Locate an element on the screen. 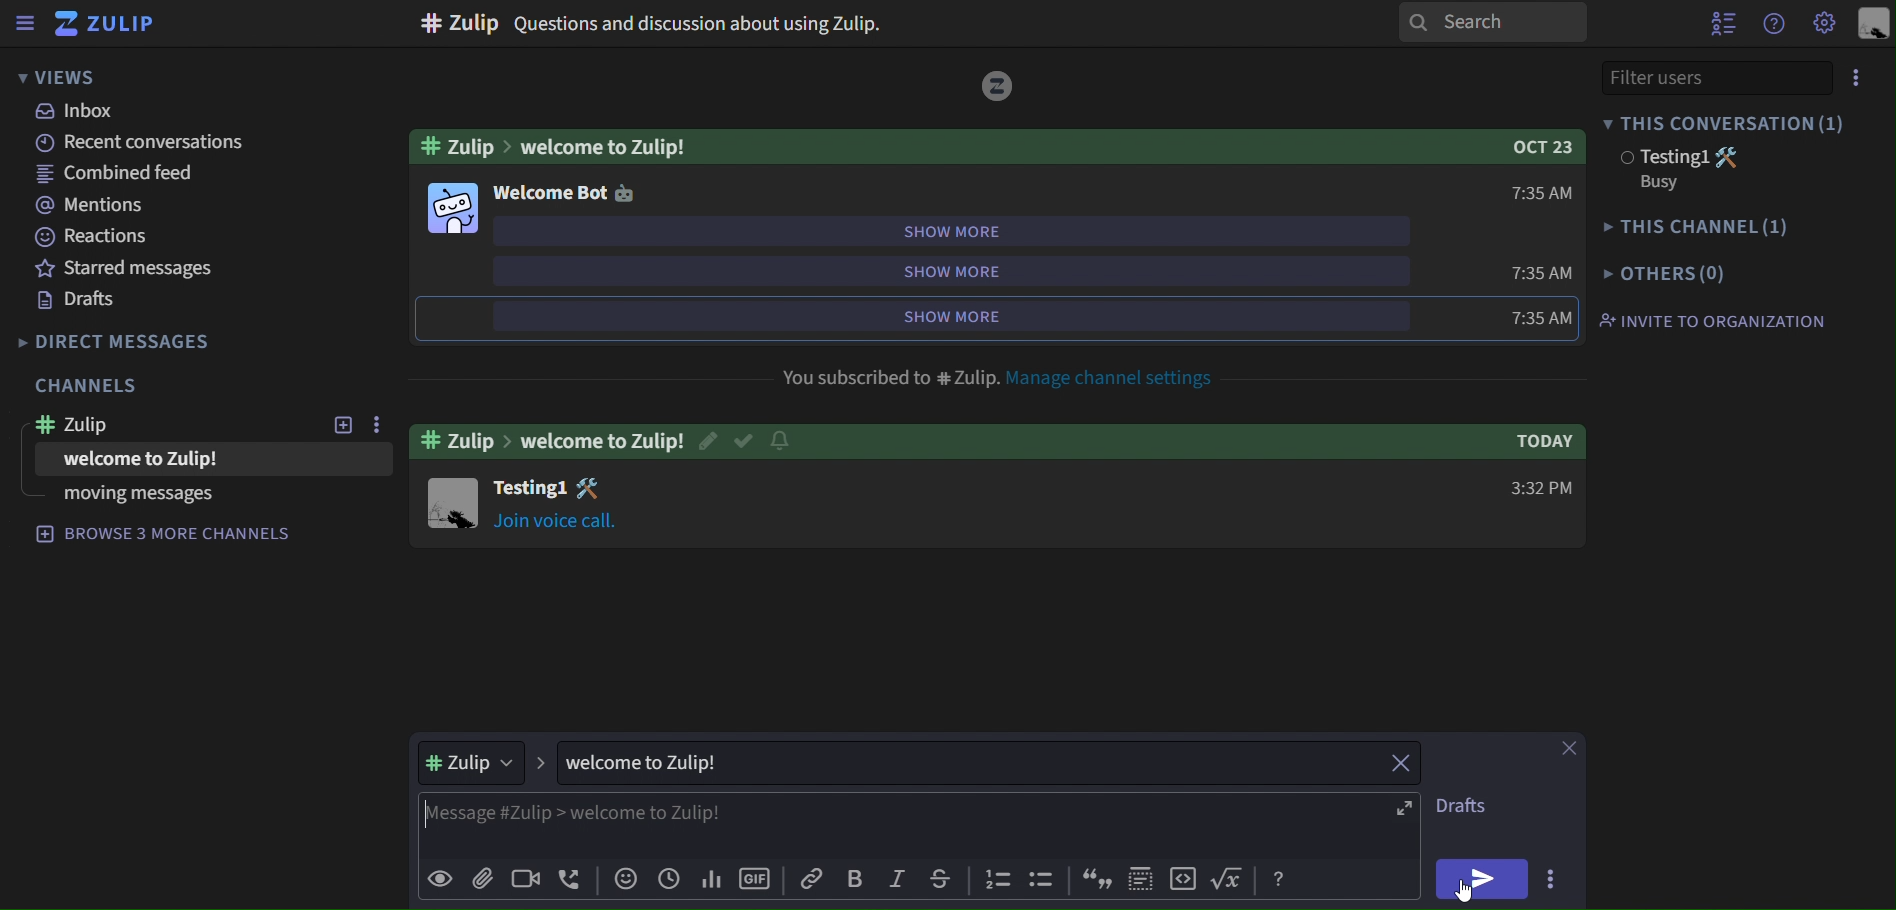 This screenshot has height=910, width=1896. show more is located at coordinates (998, 231).